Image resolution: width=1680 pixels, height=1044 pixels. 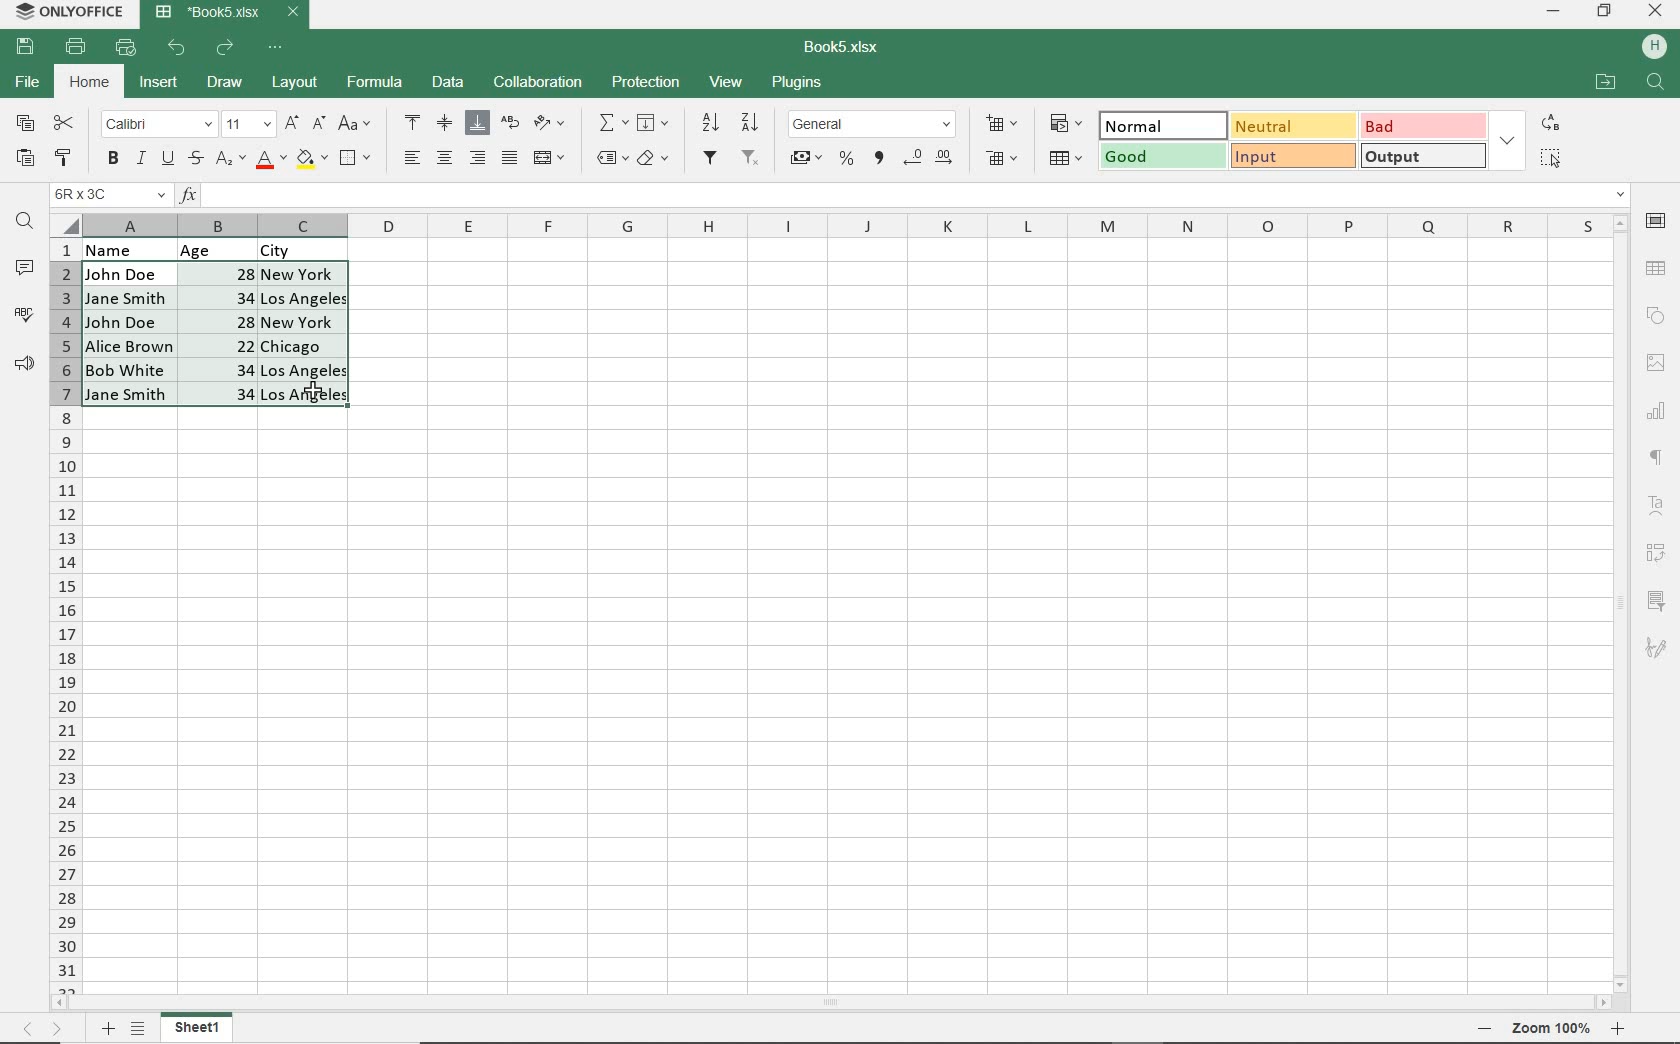 I want to click on MERGE & CENTER, so click(x=550, y=158).